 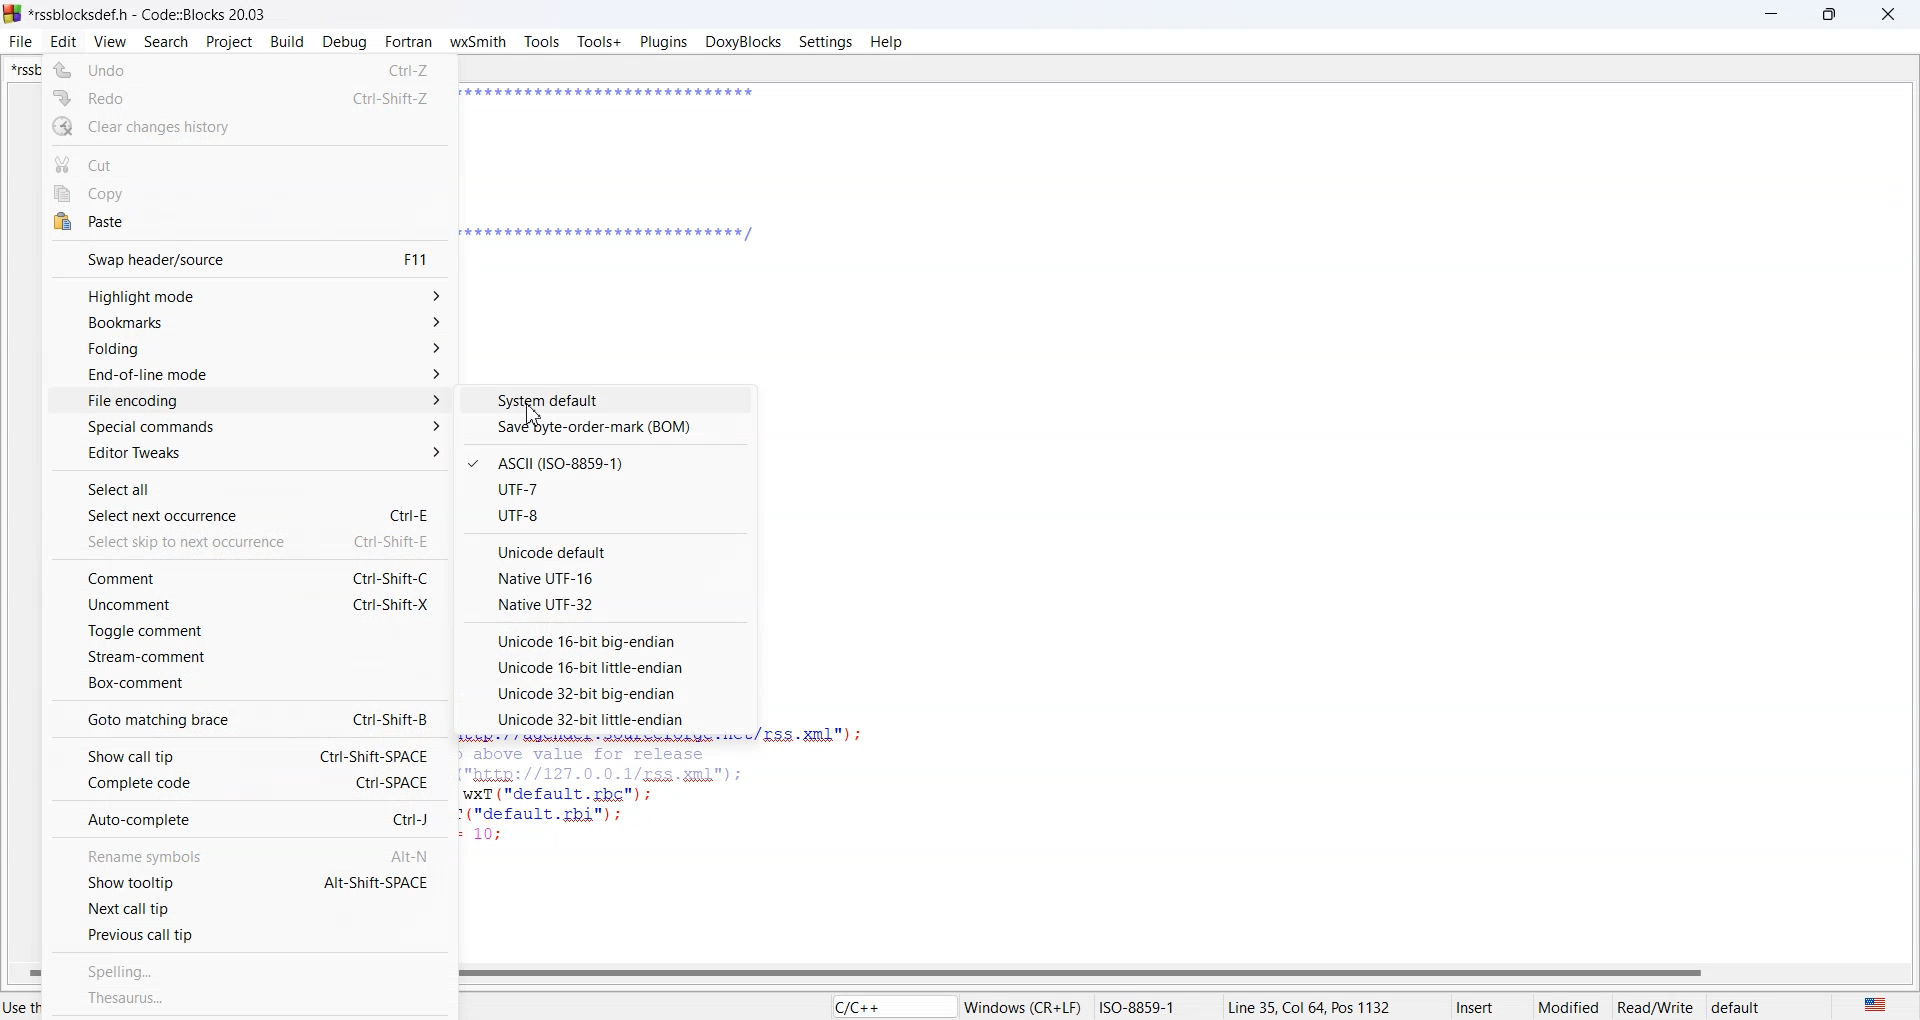 I want to click on Special commands, so click(x=251, y=427).